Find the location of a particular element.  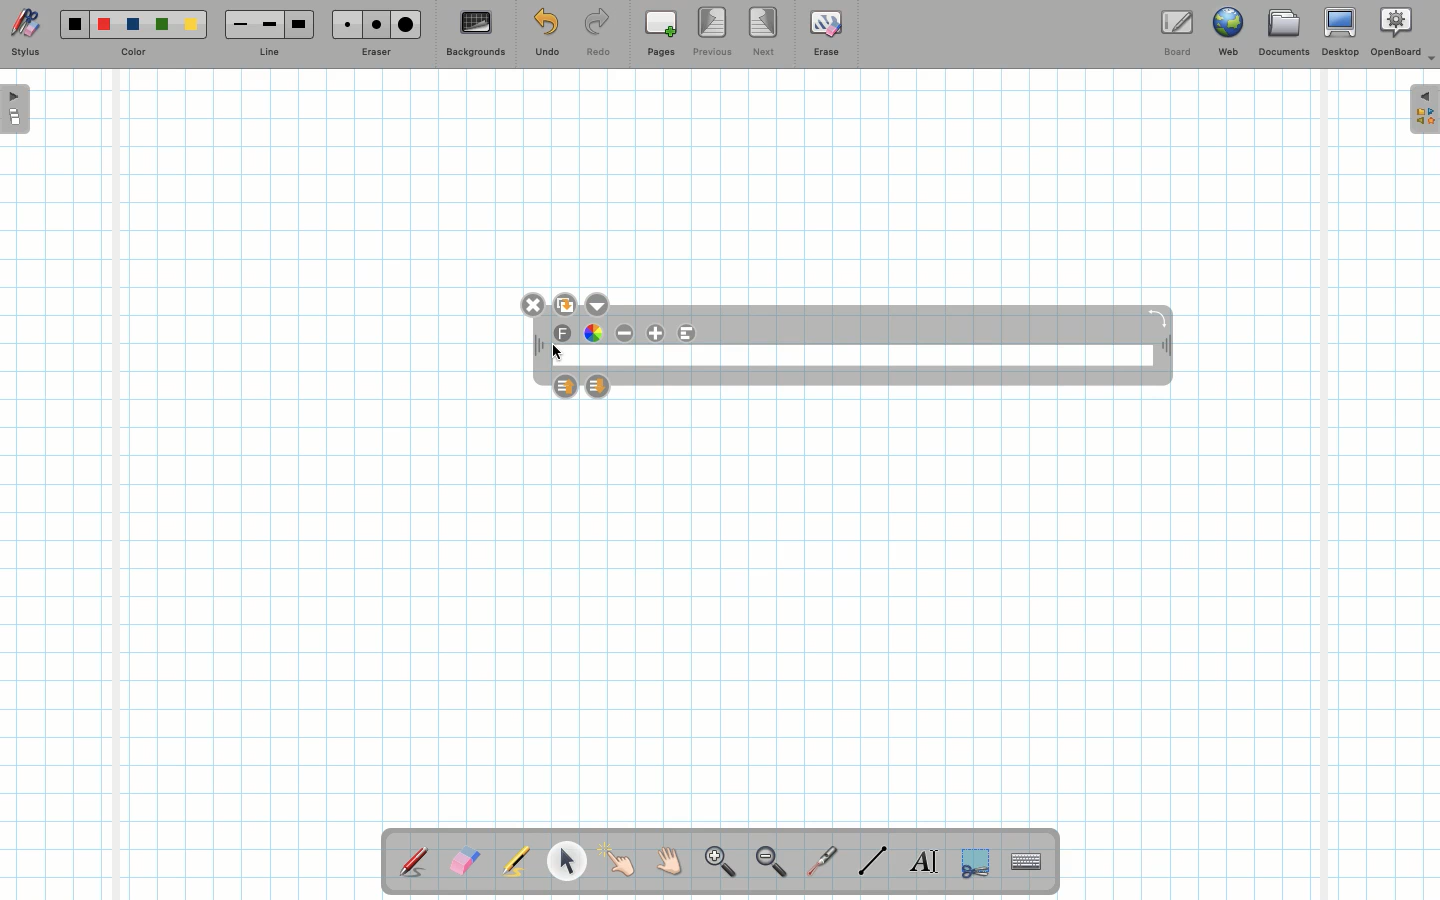

Line is located at coordinates (269, 53).